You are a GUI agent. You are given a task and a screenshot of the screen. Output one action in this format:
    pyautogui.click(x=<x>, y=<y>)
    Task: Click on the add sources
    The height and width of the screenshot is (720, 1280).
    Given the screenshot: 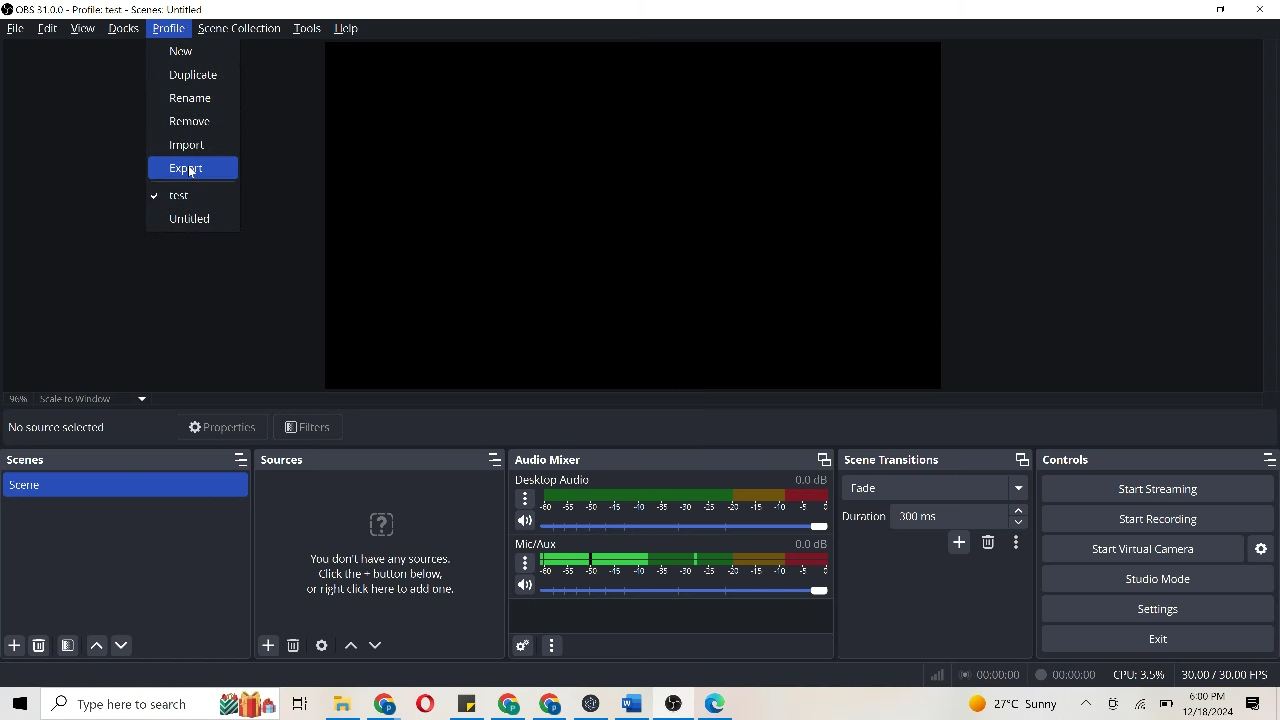 What is the action you would take?
    pyautogui.click(x=266, y=644)
    